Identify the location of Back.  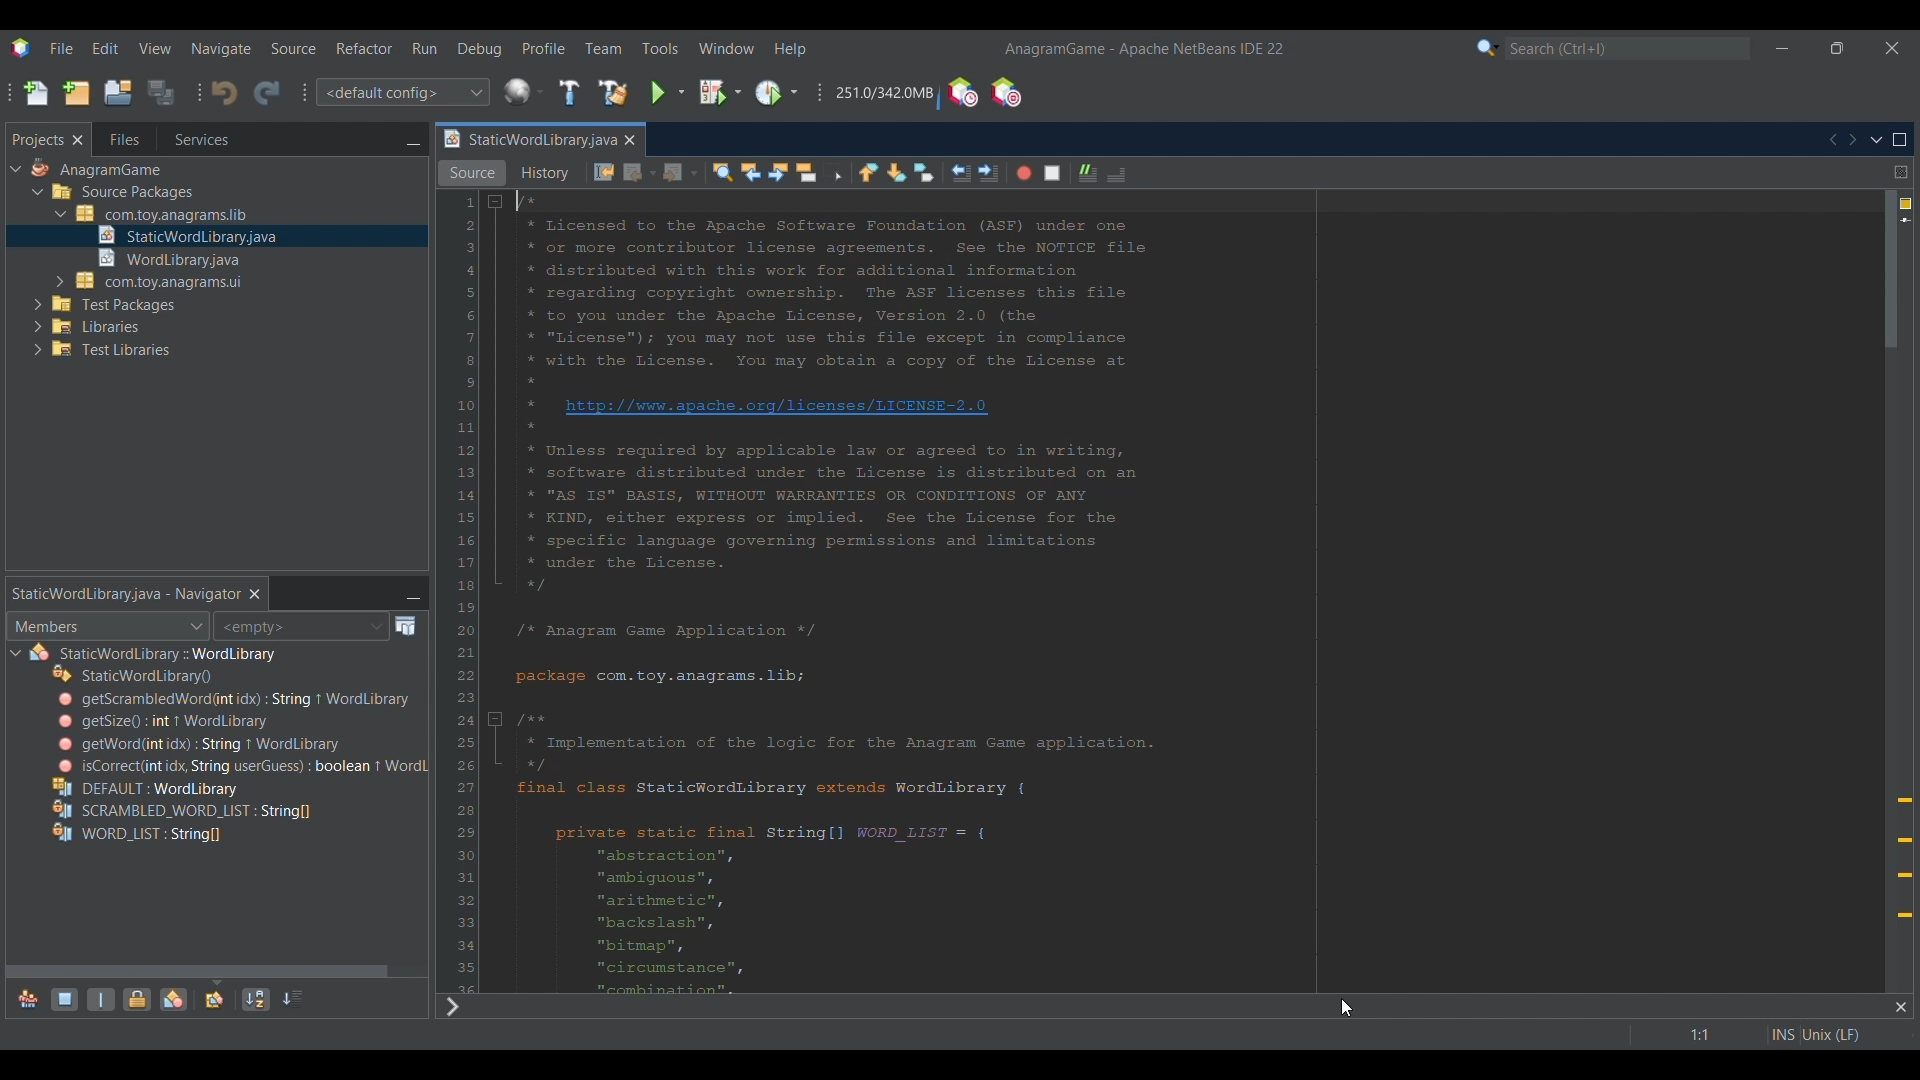
(633, 171).